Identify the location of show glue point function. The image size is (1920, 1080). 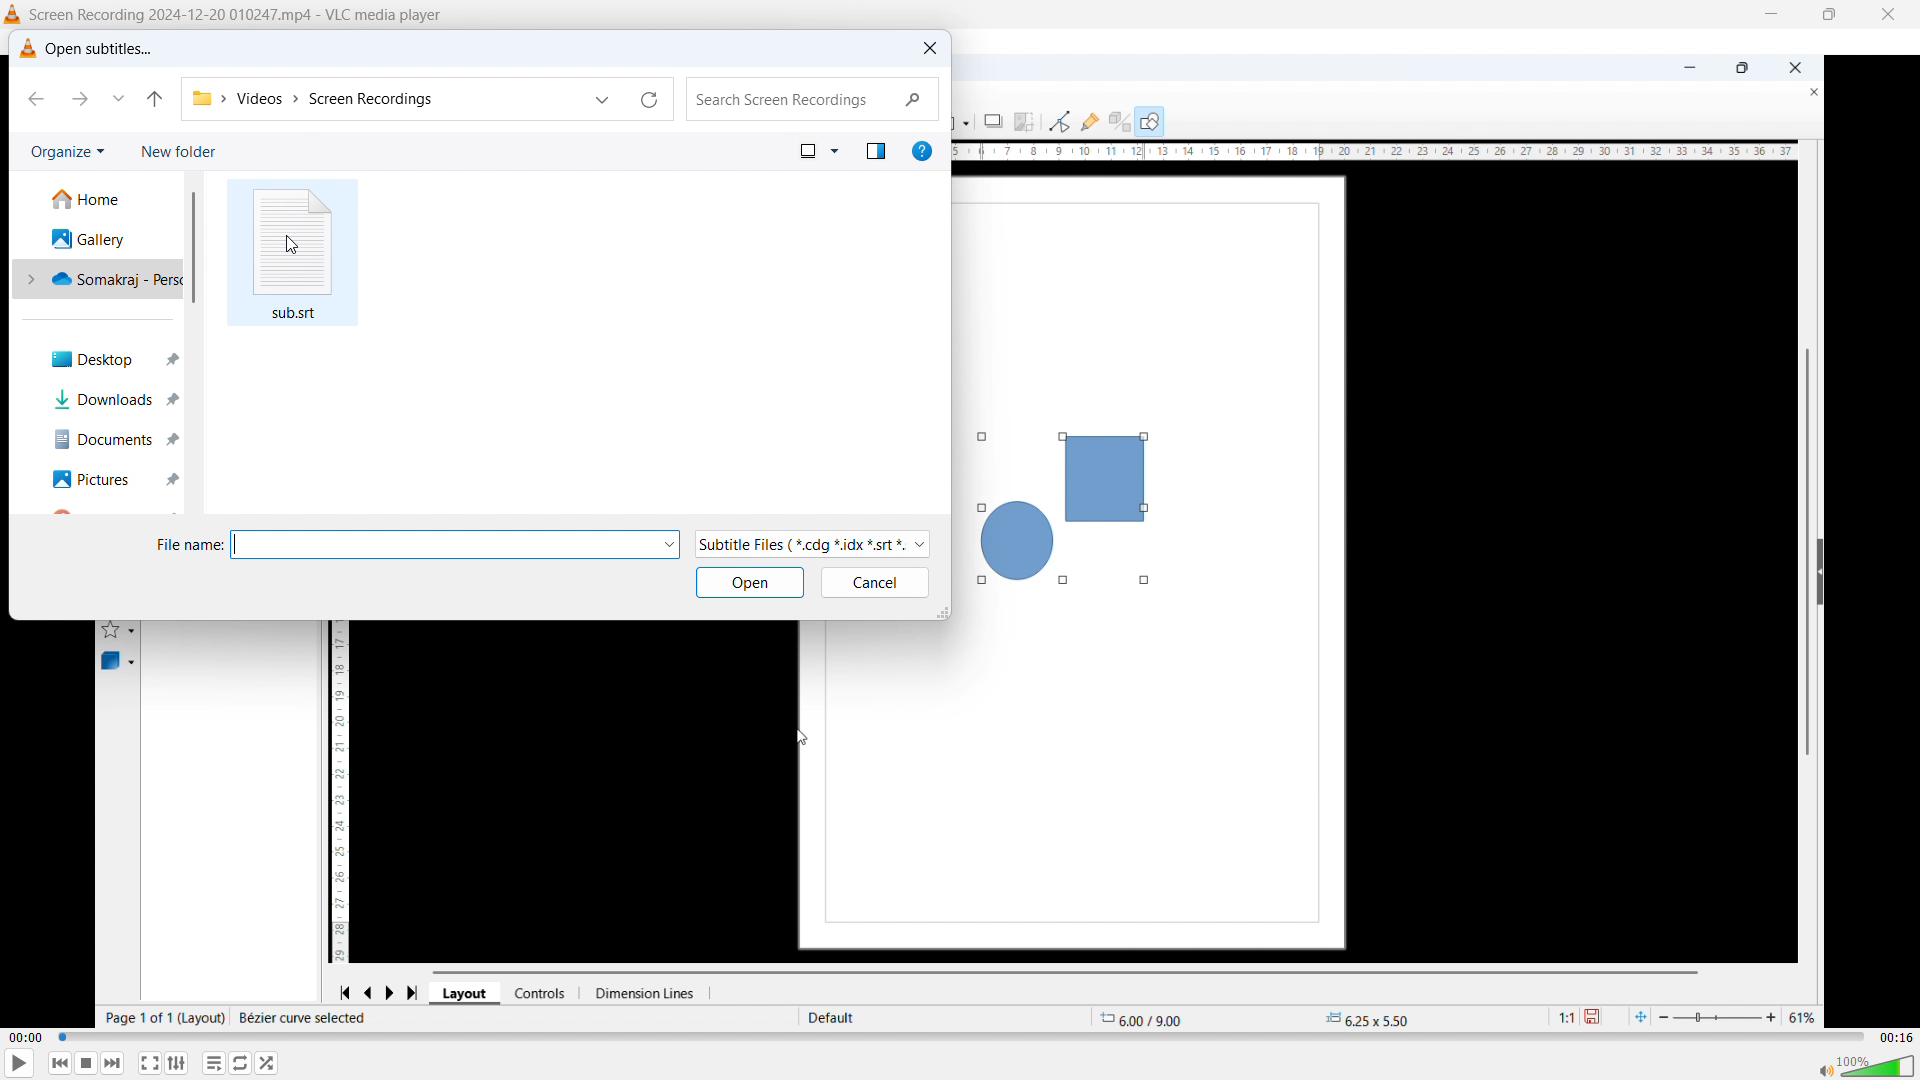
(1090, 120).